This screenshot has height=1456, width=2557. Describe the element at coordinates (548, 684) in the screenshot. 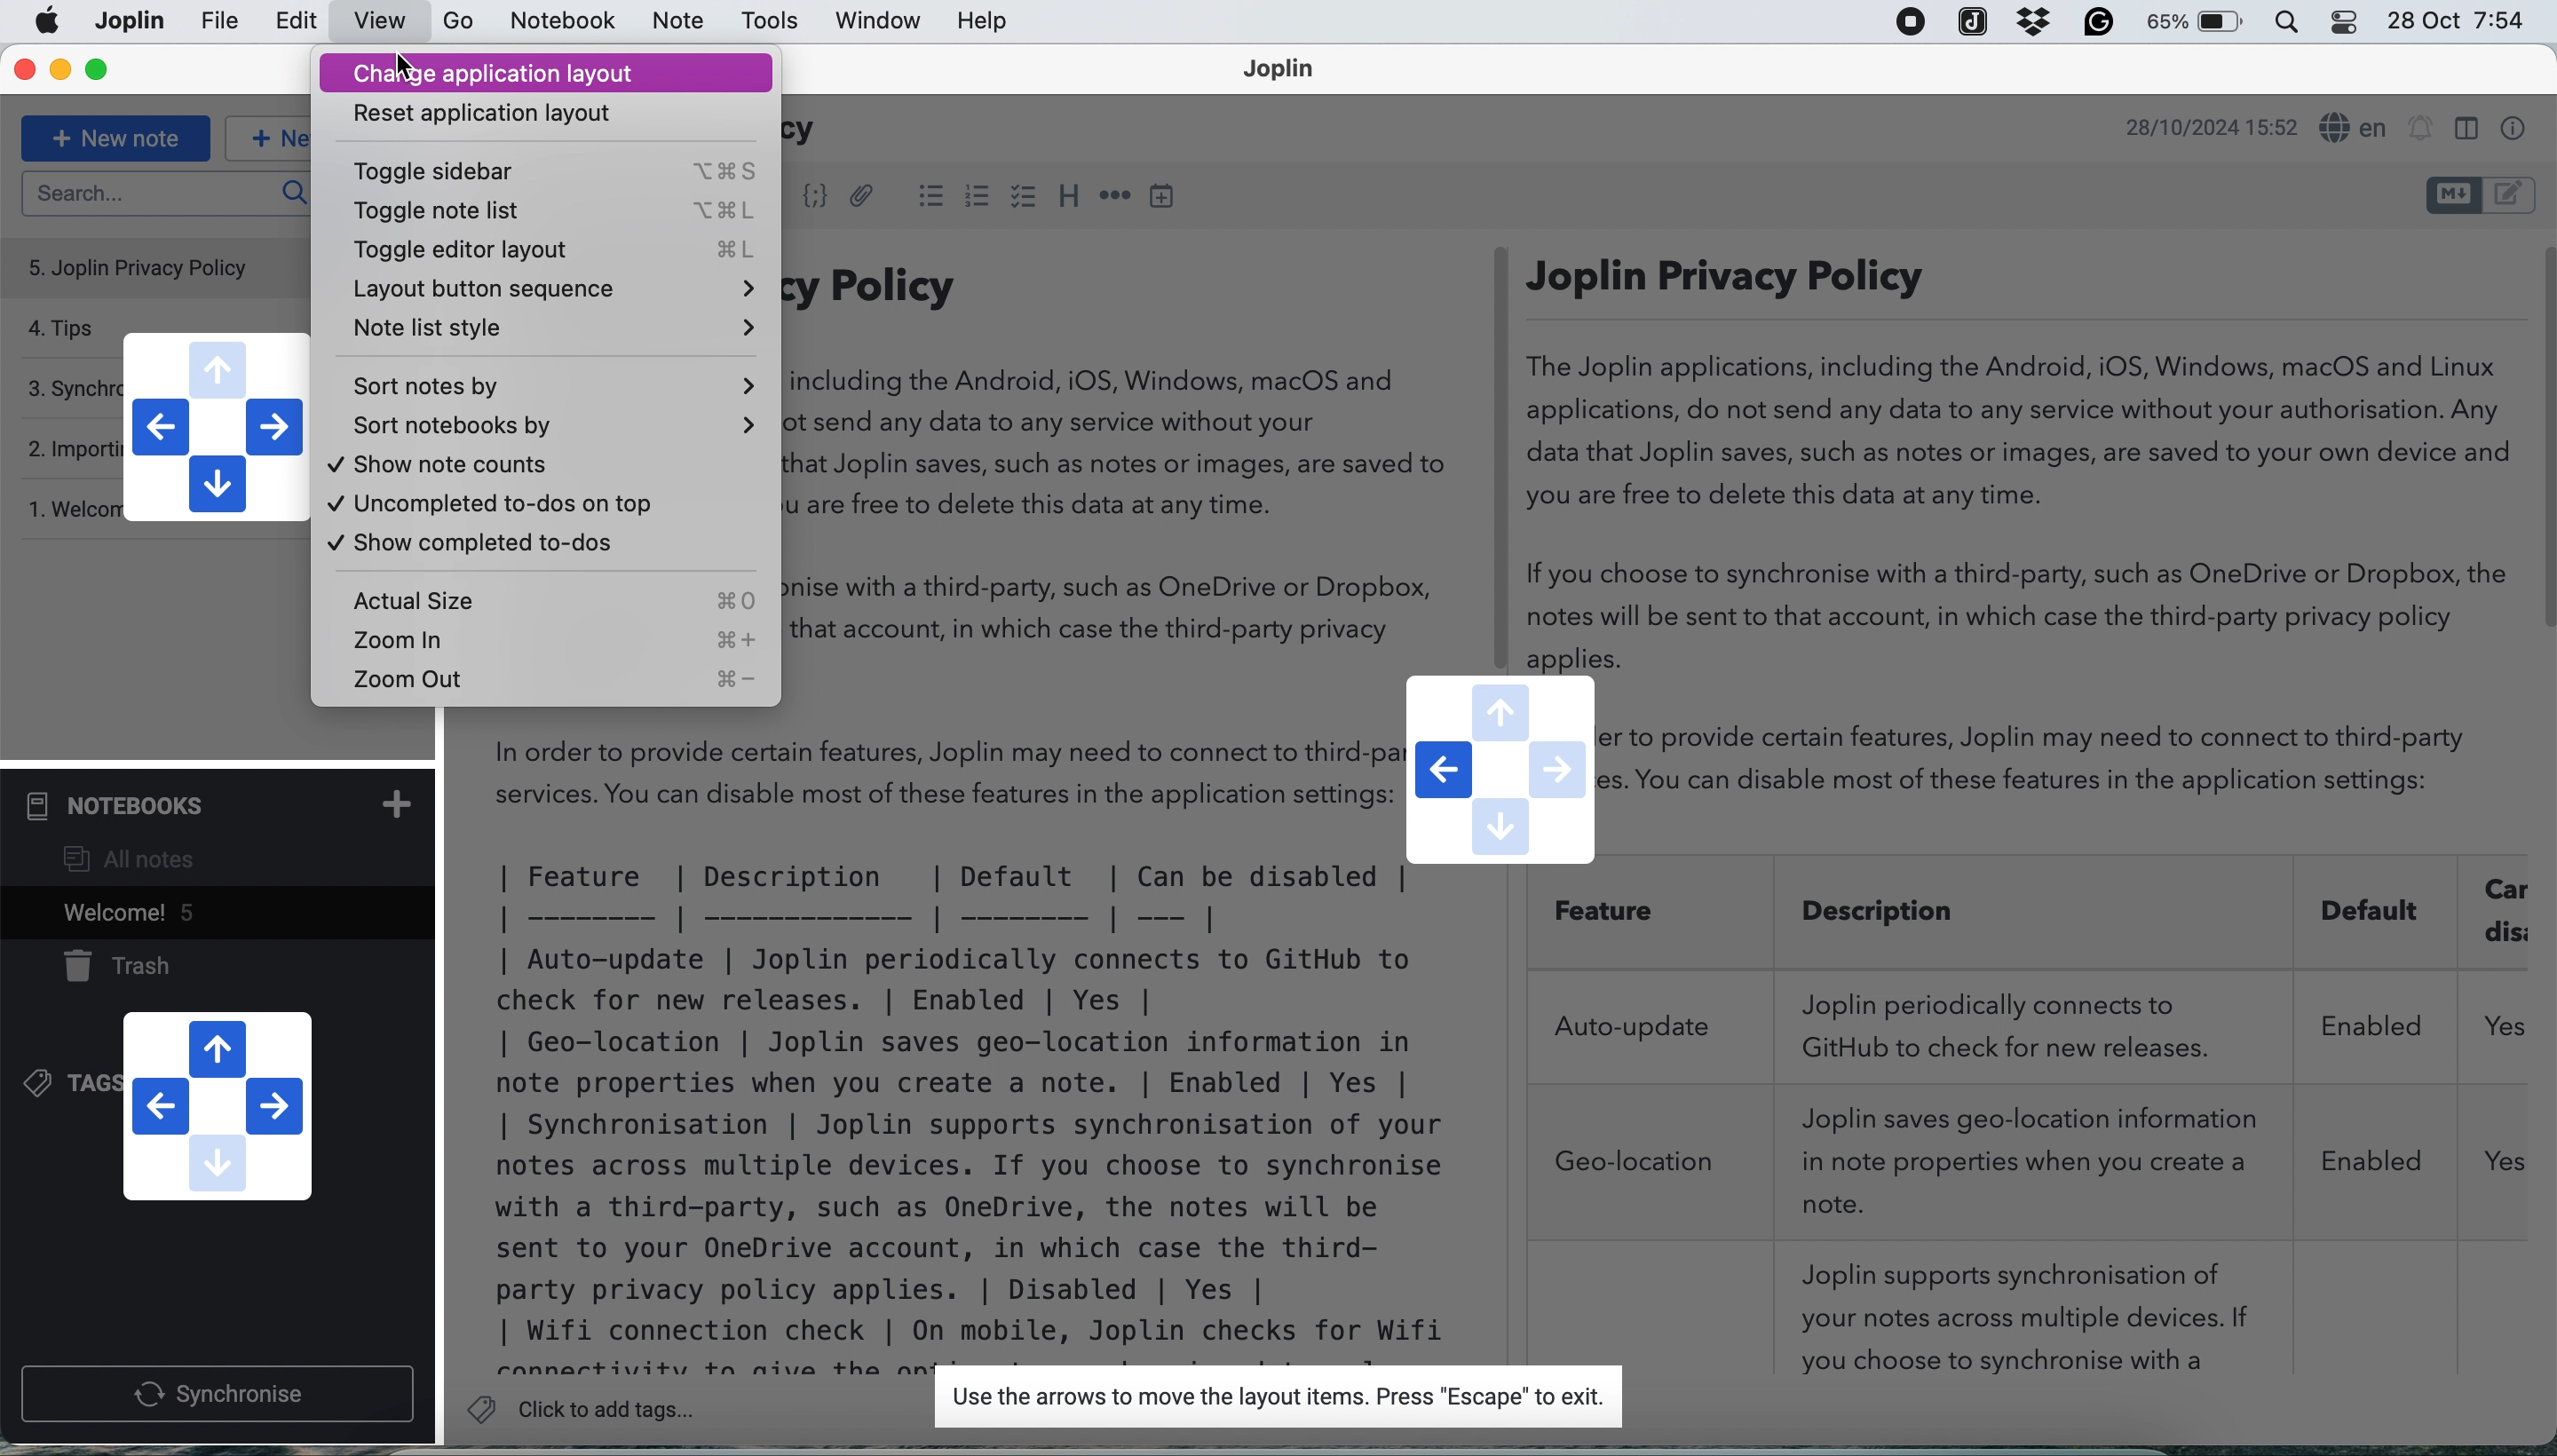

I see `Zoom out` at that location.